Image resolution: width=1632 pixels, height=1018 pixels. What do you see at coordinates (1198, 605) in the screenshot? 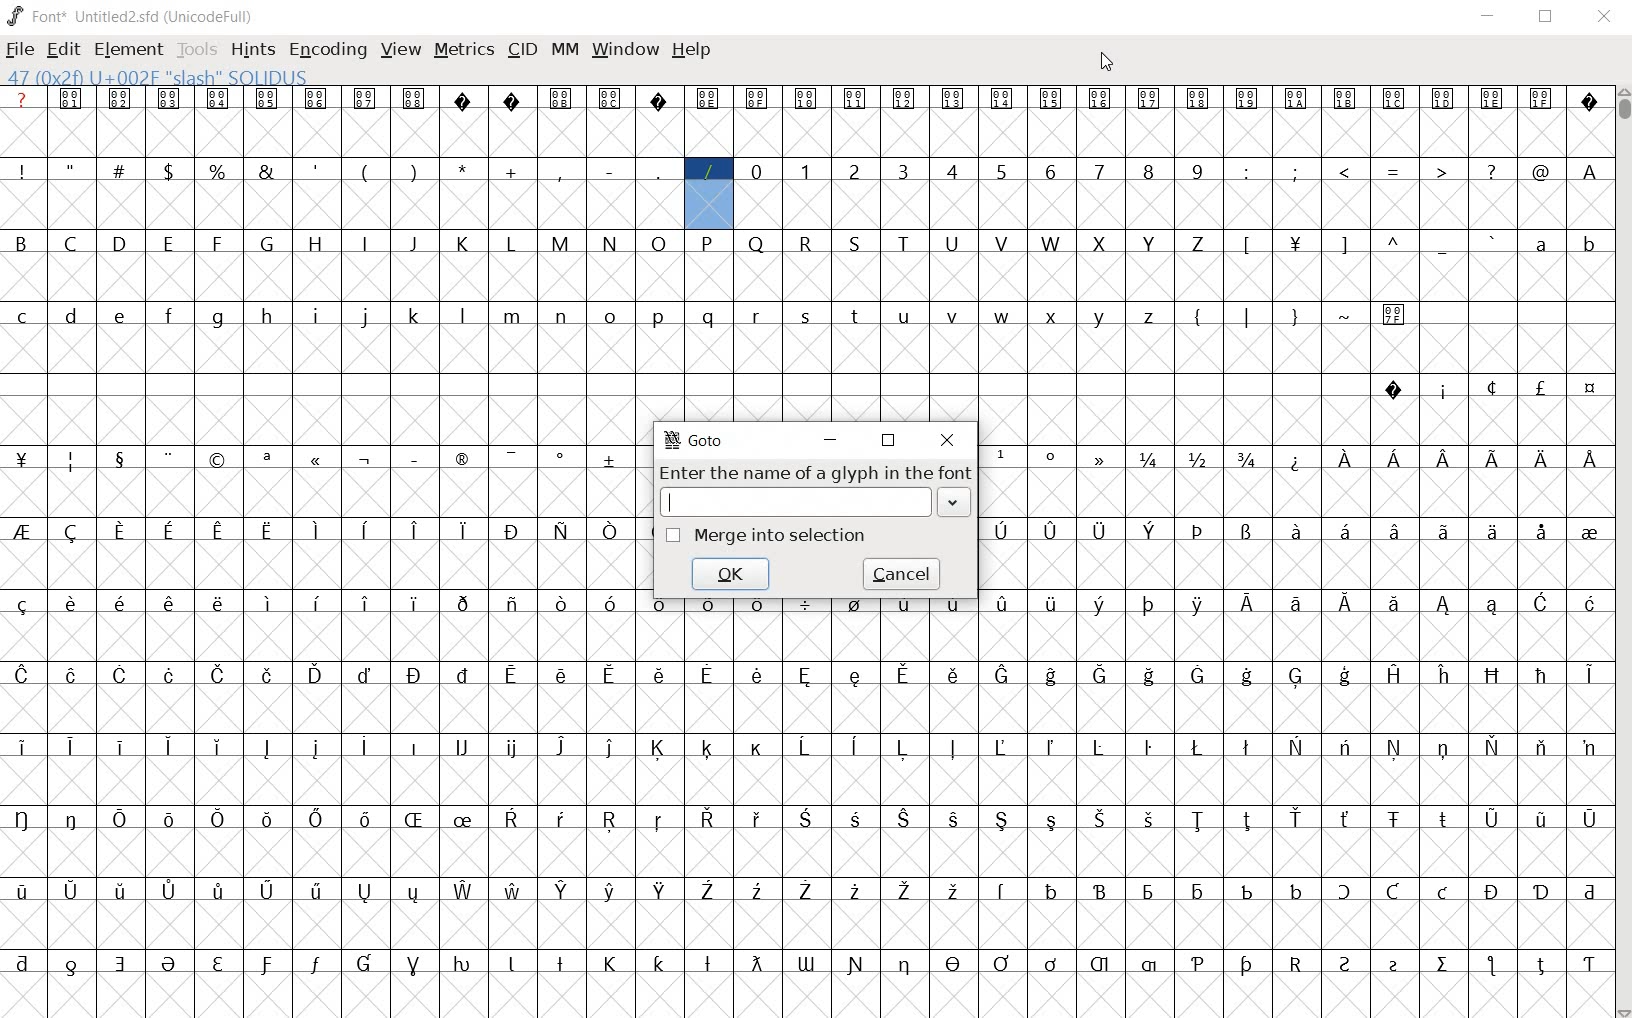
I see `glyph` at bounding box center [1198, 605].